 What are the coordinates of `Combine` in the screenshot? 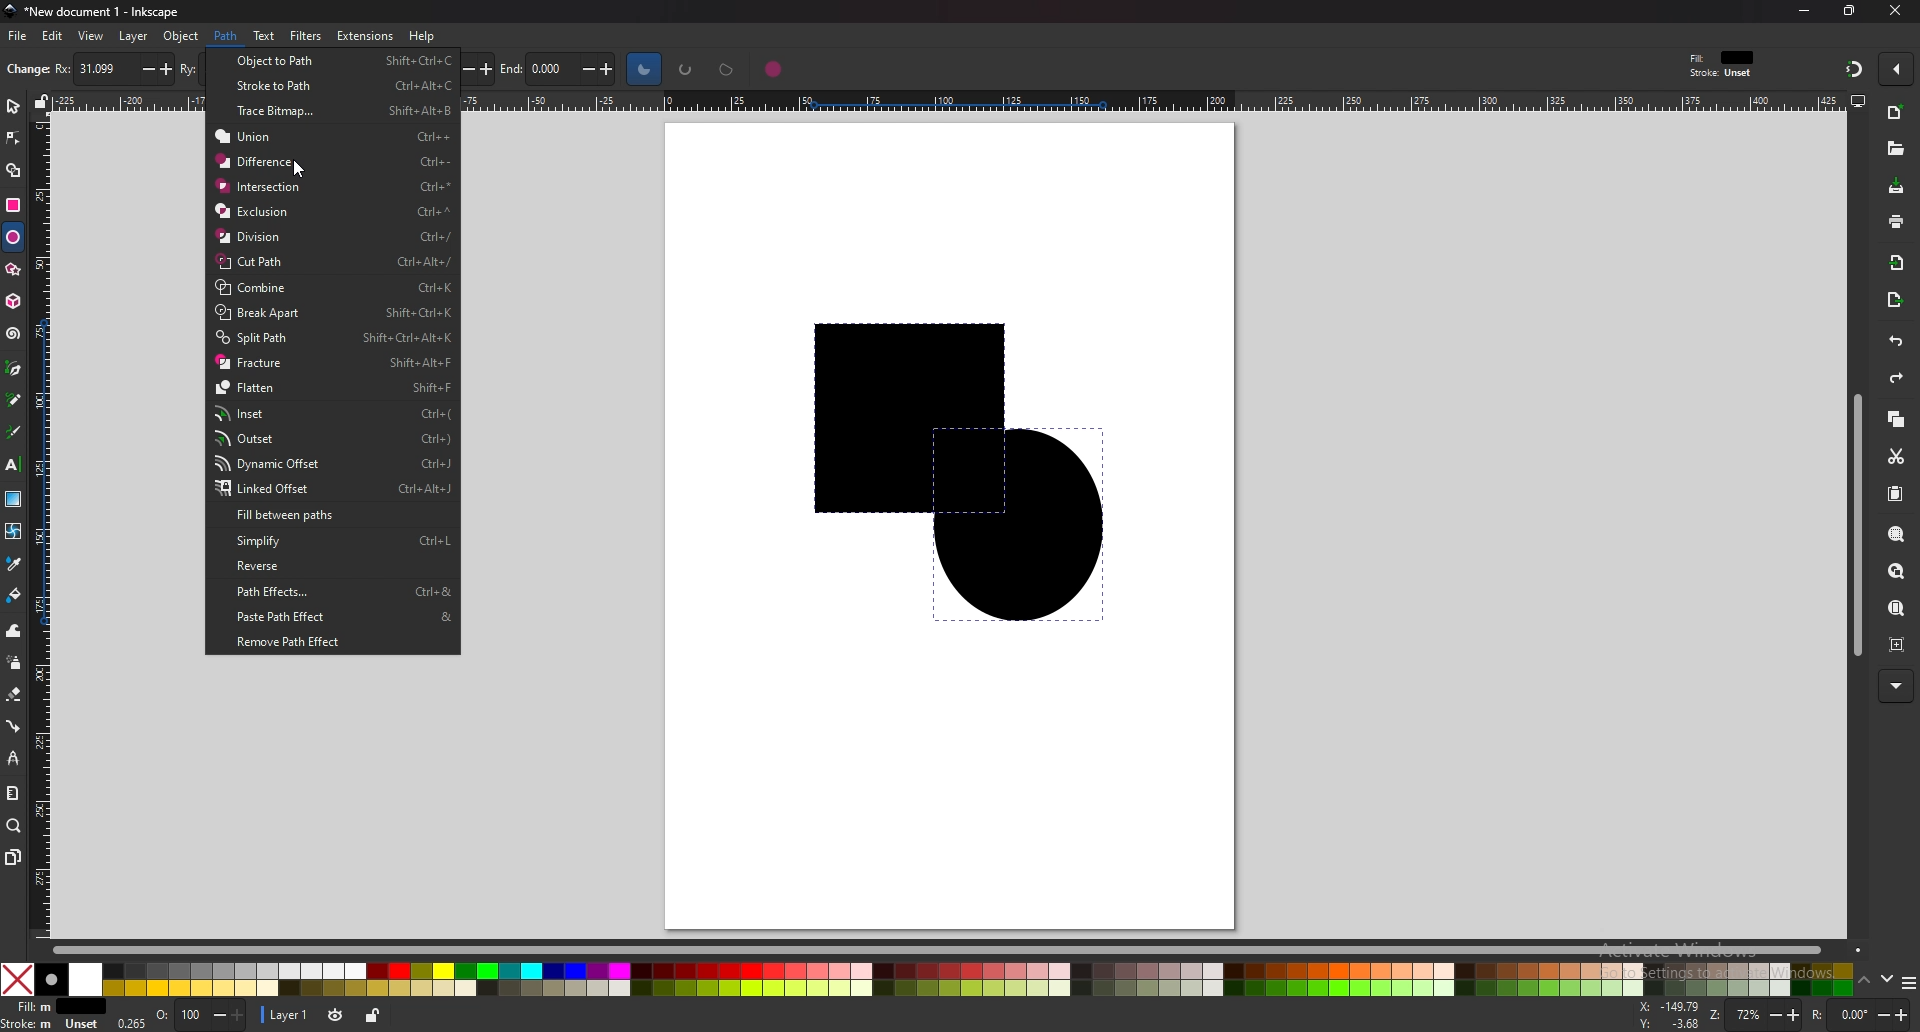 It's located at (328, 289).